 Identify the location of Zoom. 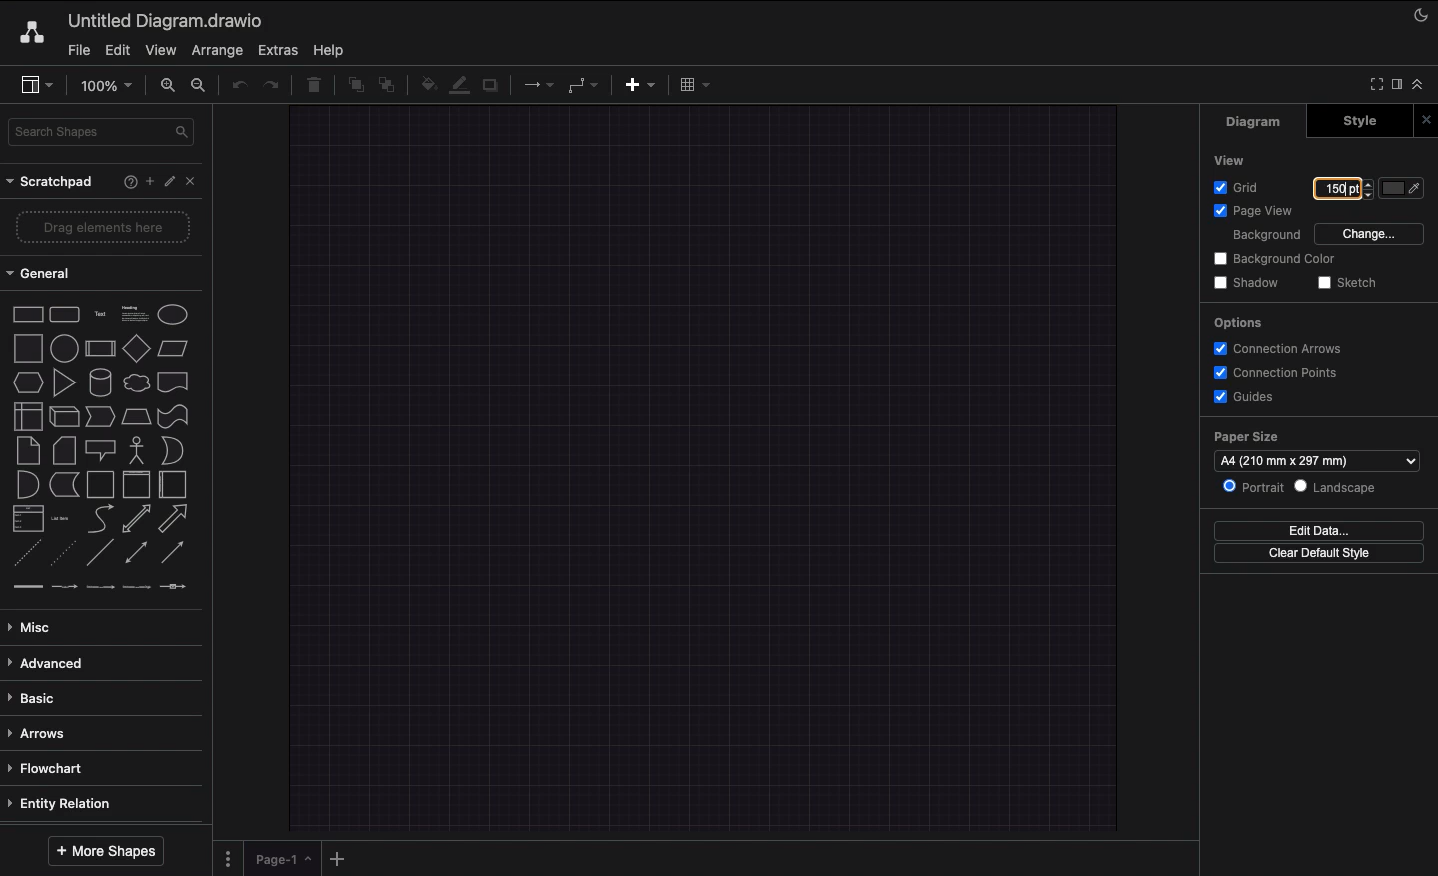
(105, 85).